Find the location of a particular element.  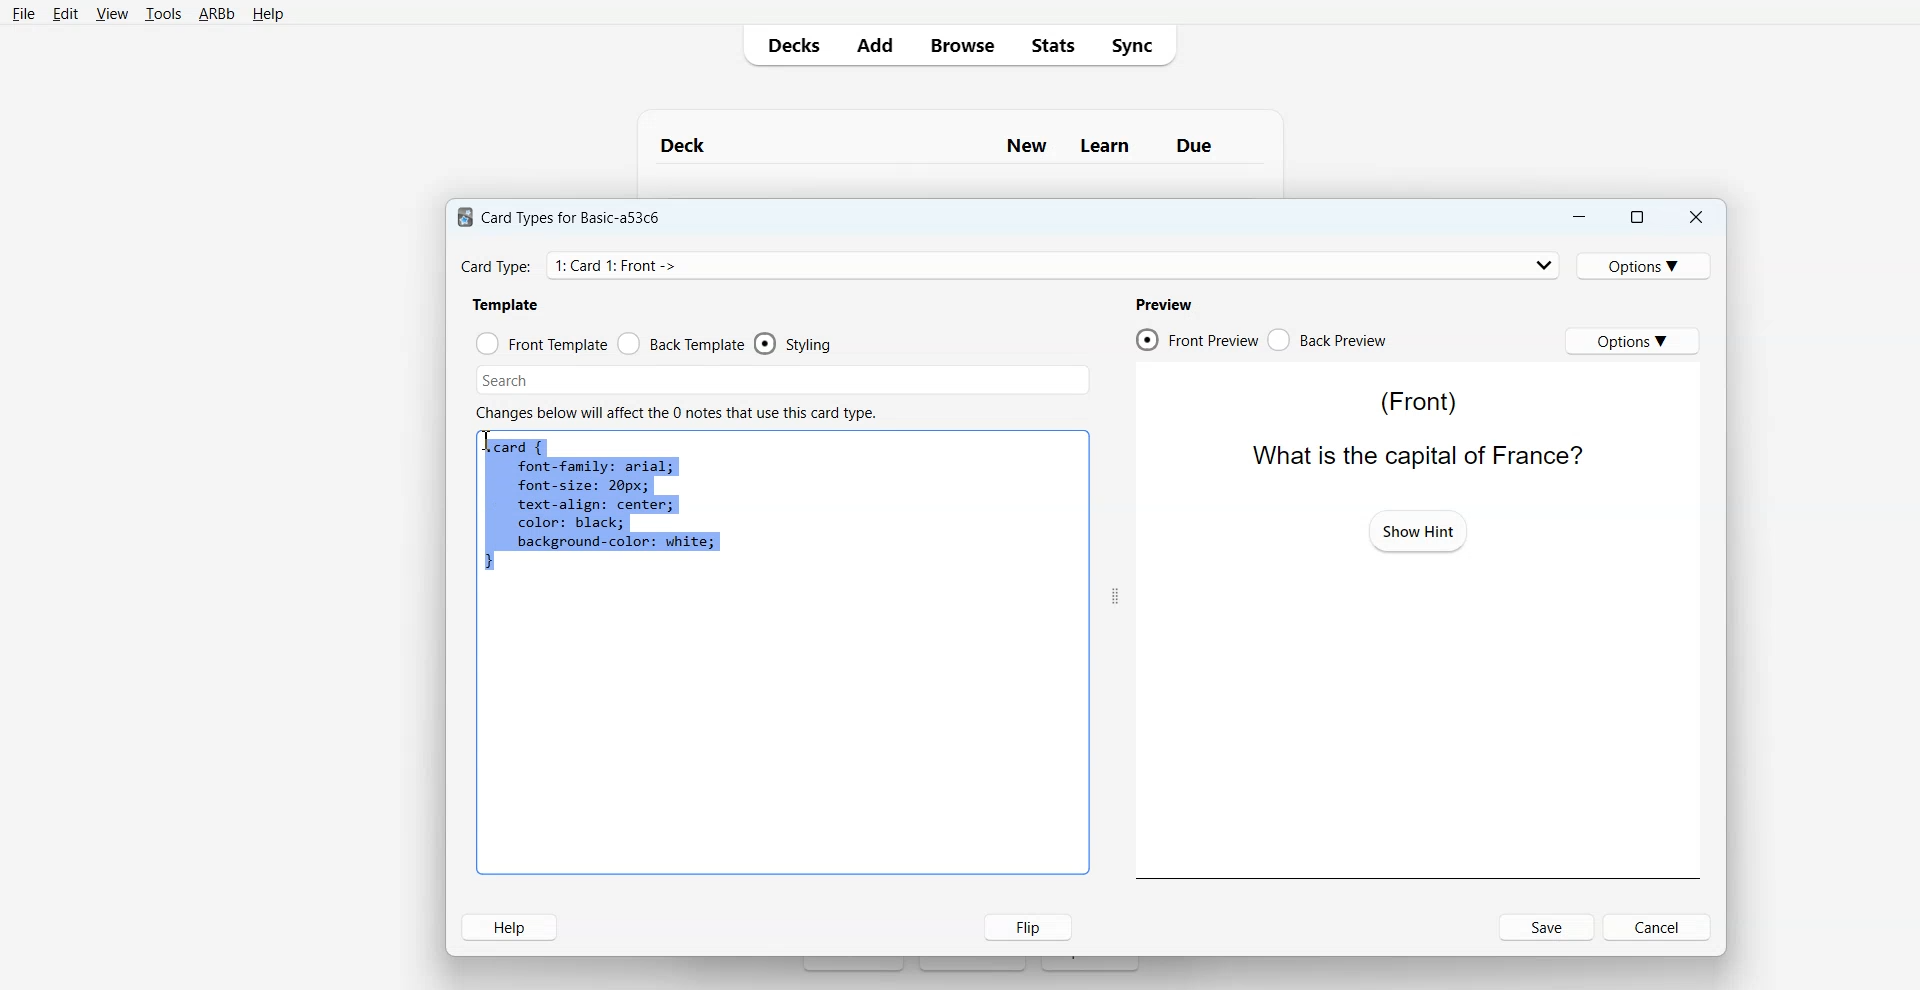

Styling is located at coordinates (795, 344).